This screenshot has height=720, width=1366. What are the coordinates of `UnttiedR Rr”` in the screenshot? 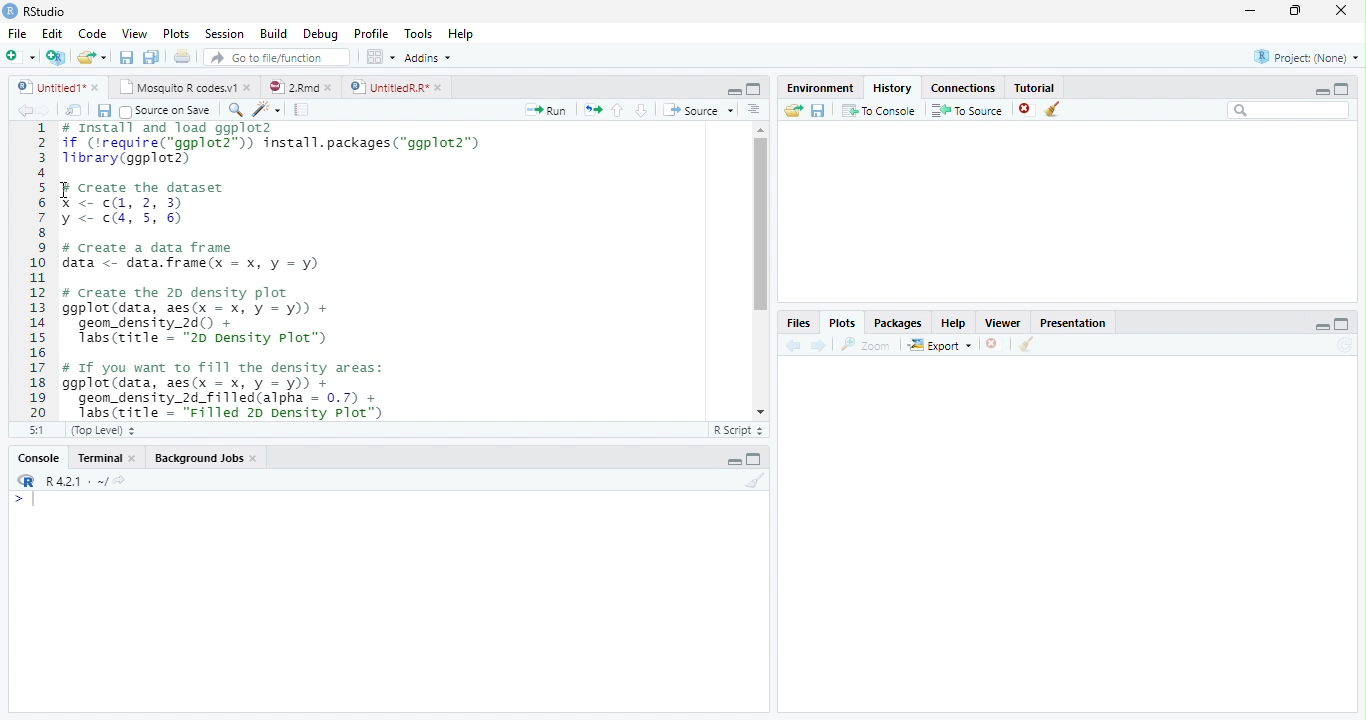 It's located at (387, 86).